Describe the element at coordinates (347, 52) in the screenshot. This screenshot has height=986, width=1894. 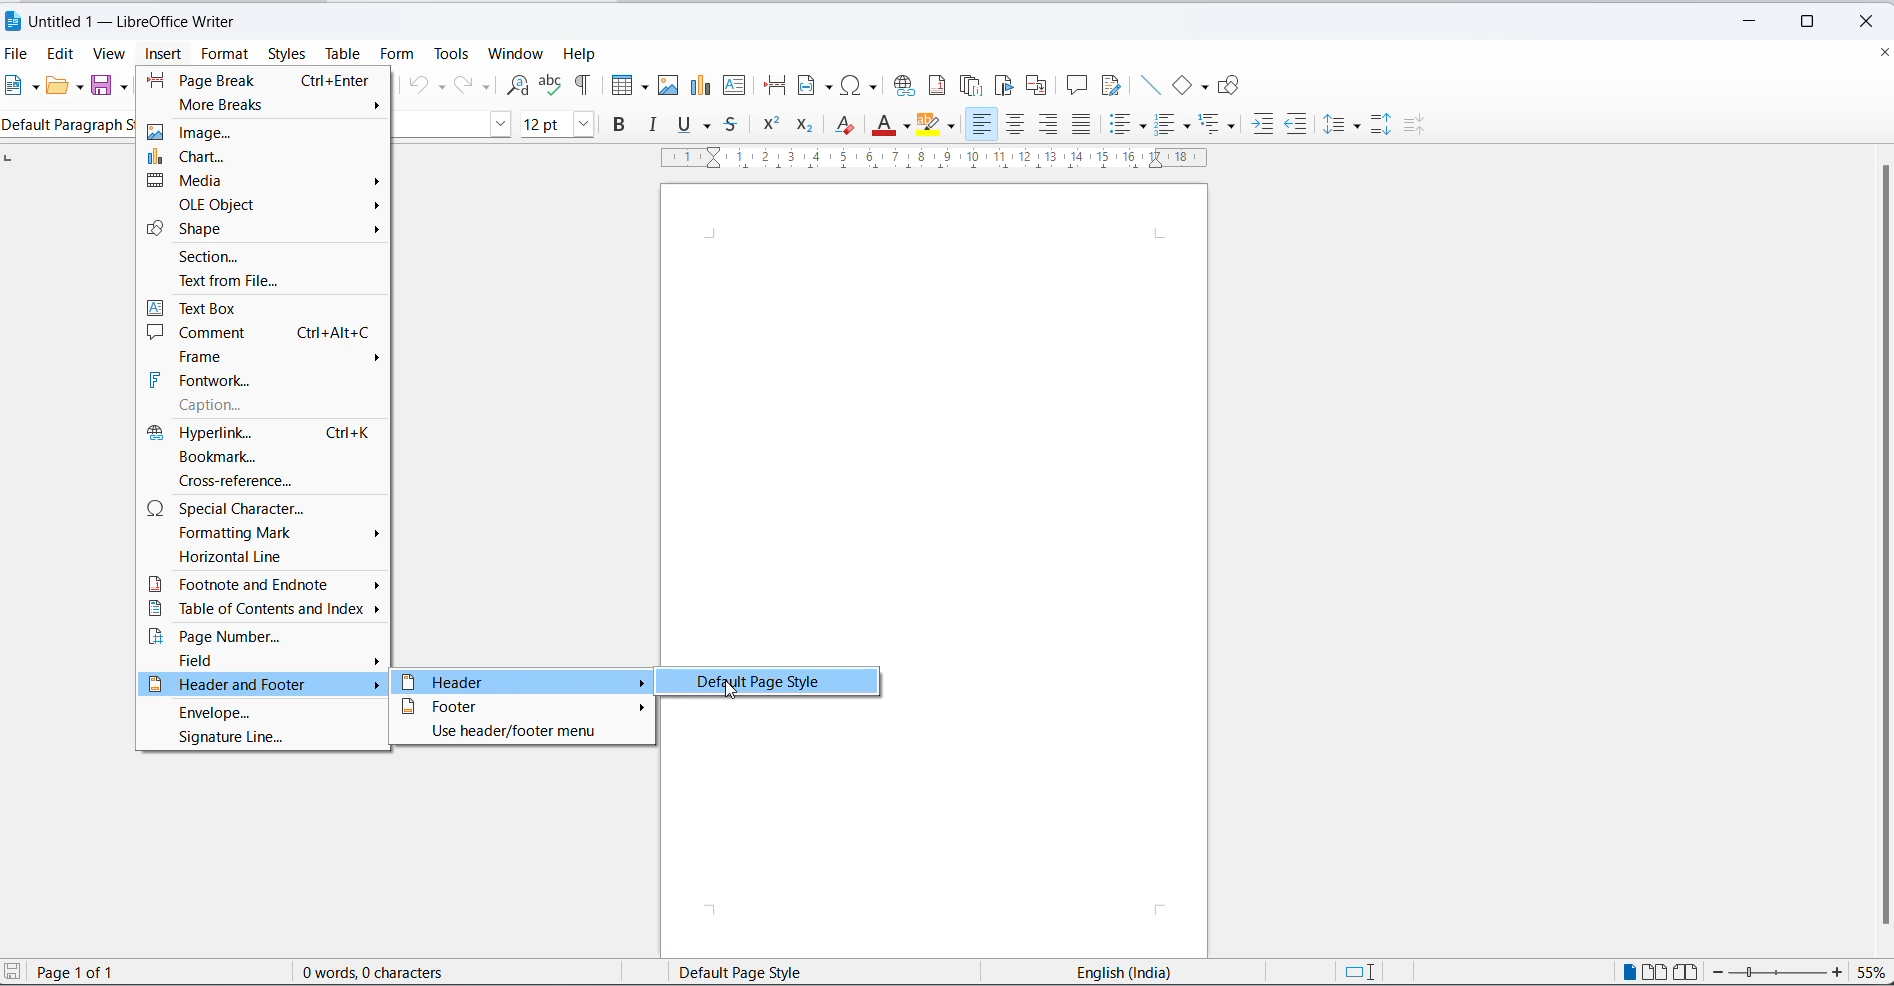
I see `table` at that location.